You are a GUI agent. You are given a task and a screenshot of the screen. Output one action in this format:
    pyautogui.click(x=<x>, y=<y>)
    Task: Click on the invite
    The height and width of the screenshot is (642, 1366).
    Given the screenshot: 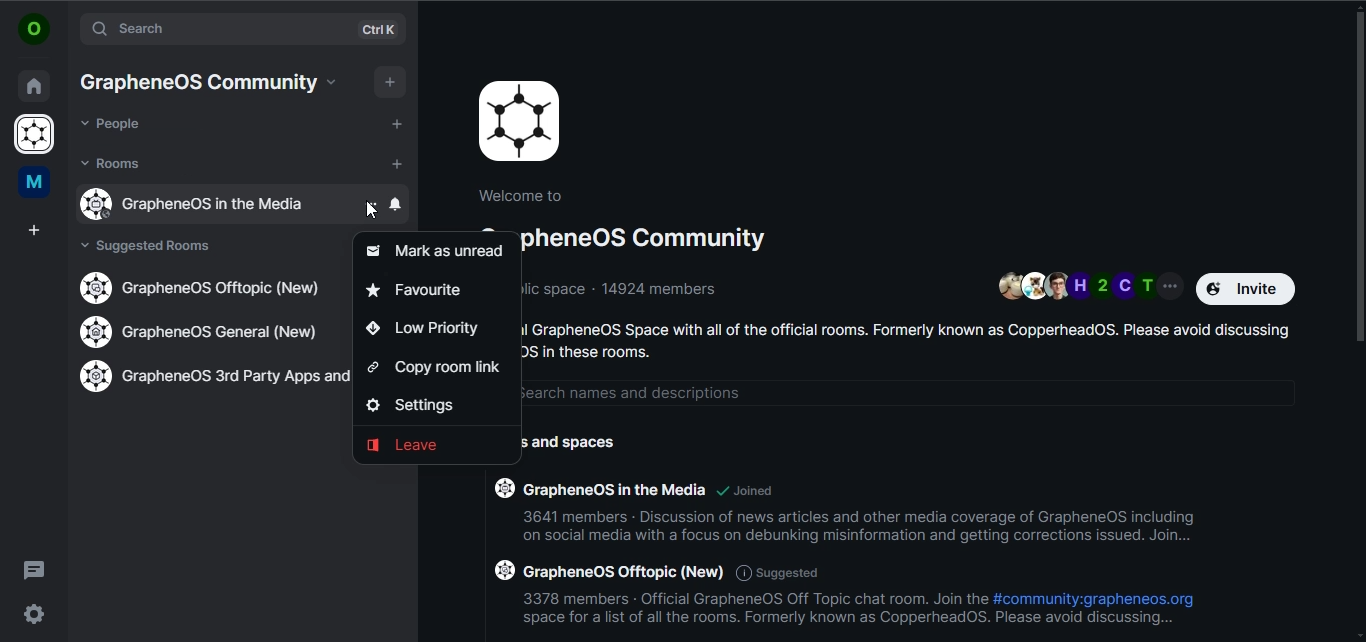 What is the action you would take?
    pyautogui.click(x=1247, y=288)
    